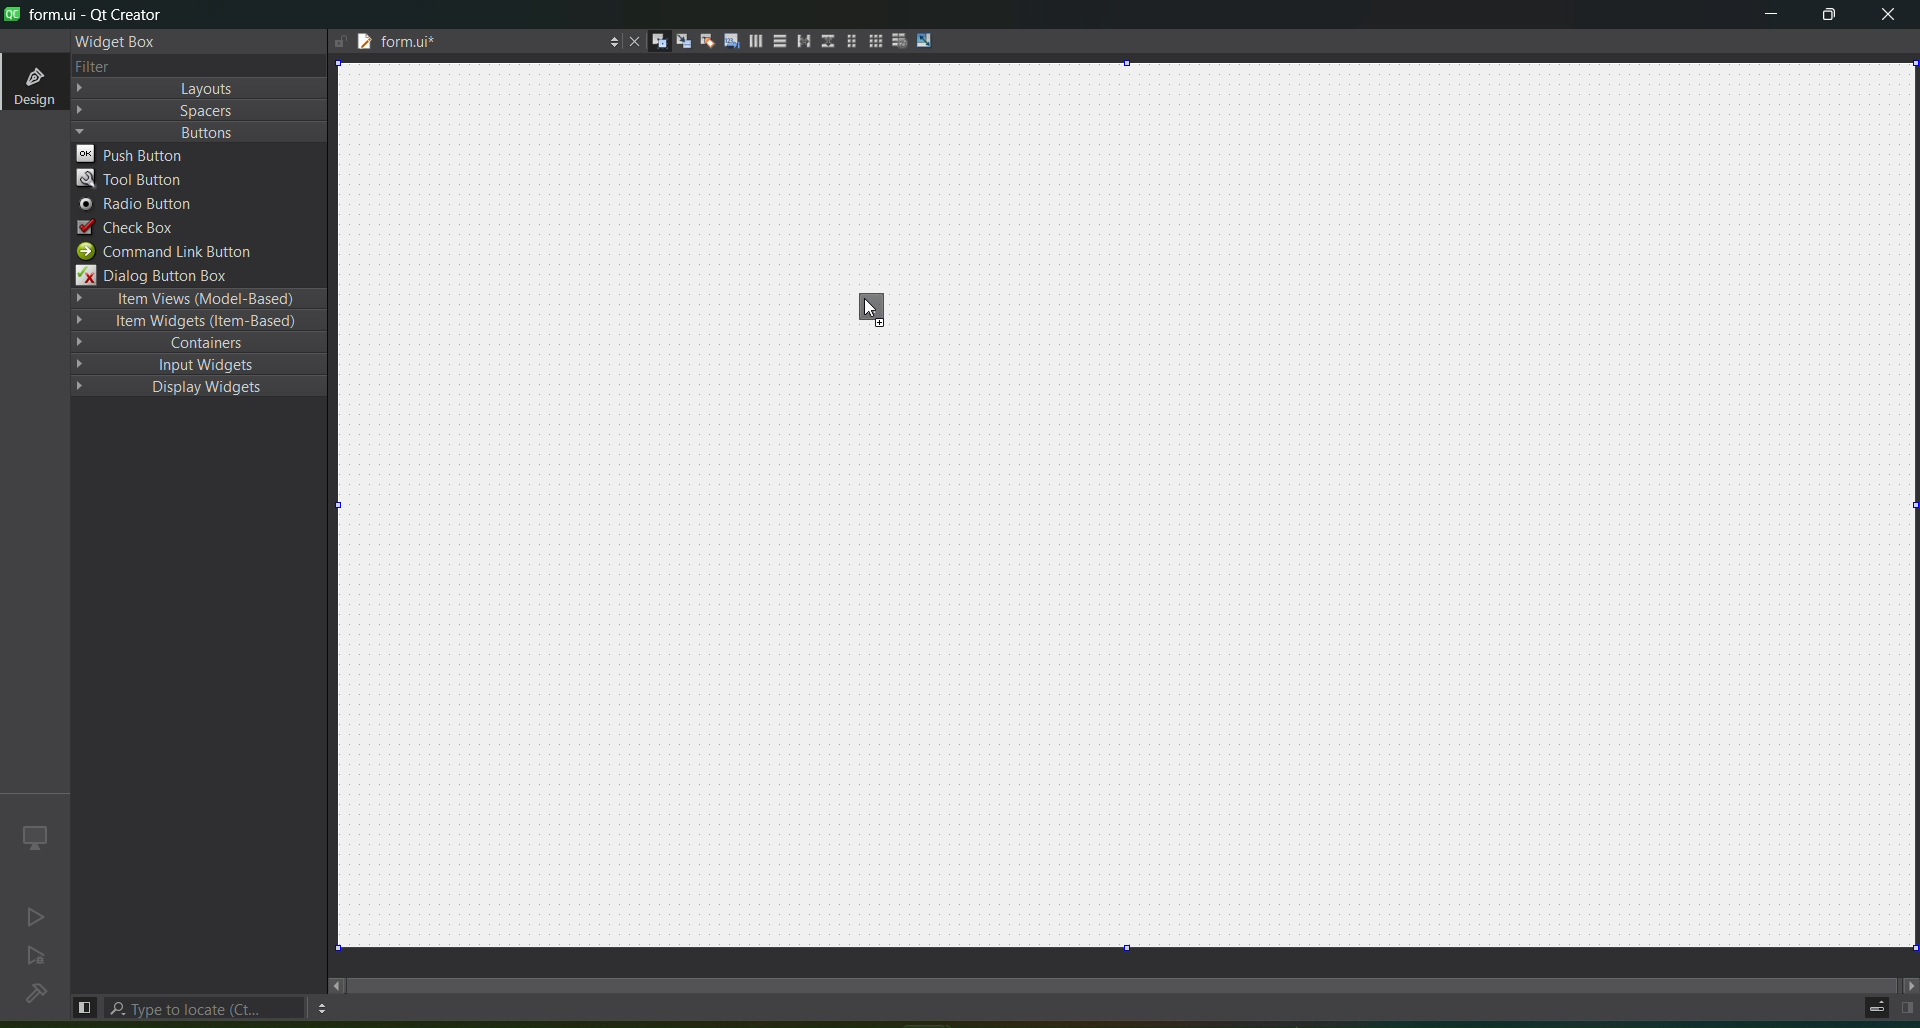 This screenshot has height=1028, width=1920. What do you see at coordinates (1907, 1006) in the screenshot?
I see `show right panel` at bounding box center [1907, 1006].